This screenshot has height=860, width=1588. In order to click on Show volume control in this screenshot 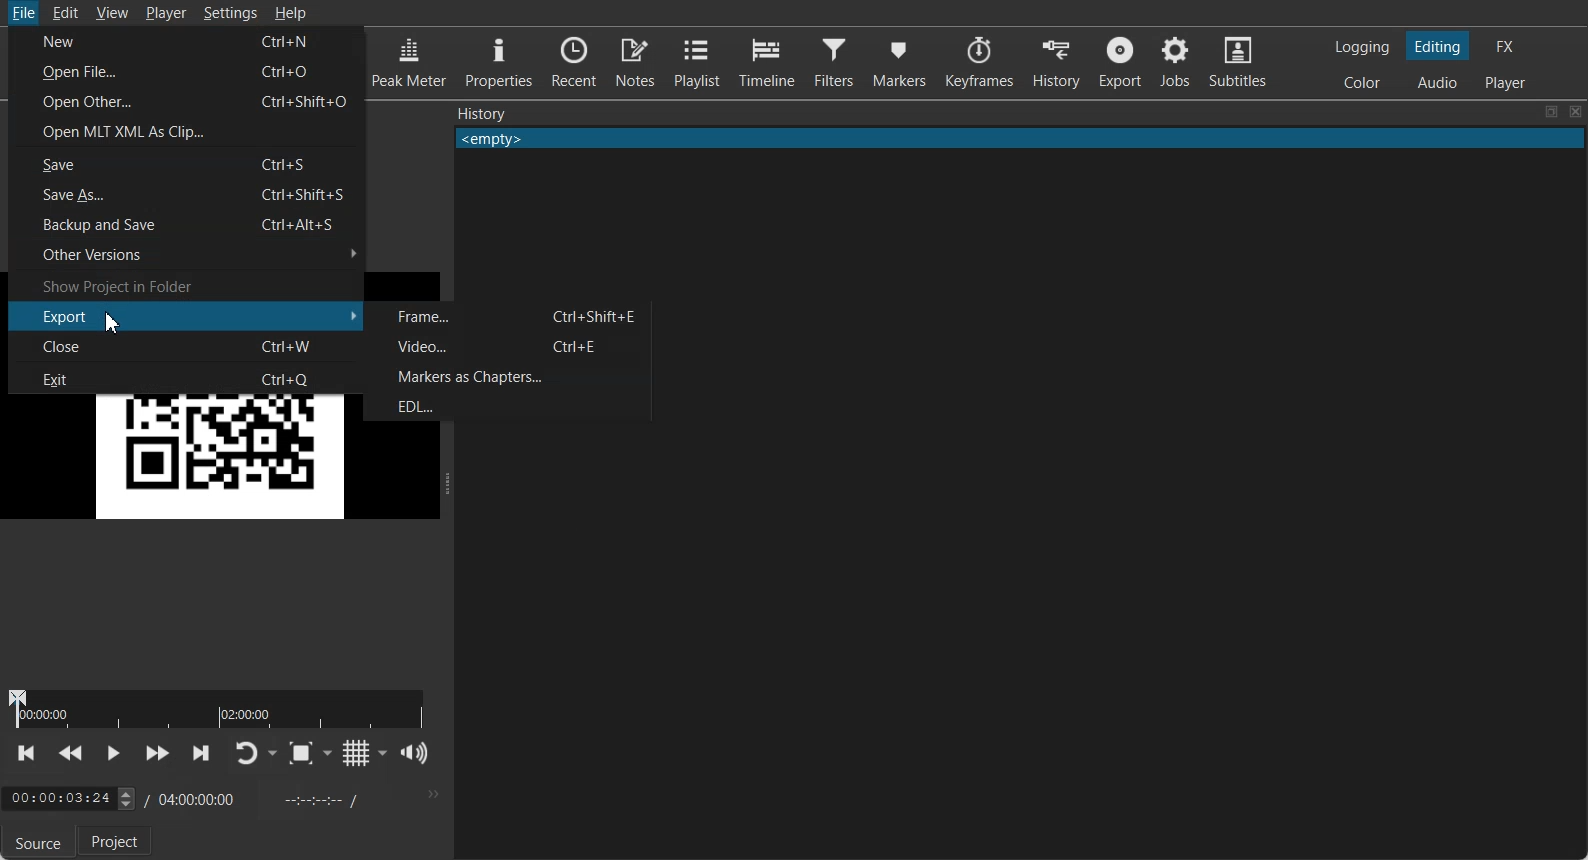, I will do `click(415, 753)`.